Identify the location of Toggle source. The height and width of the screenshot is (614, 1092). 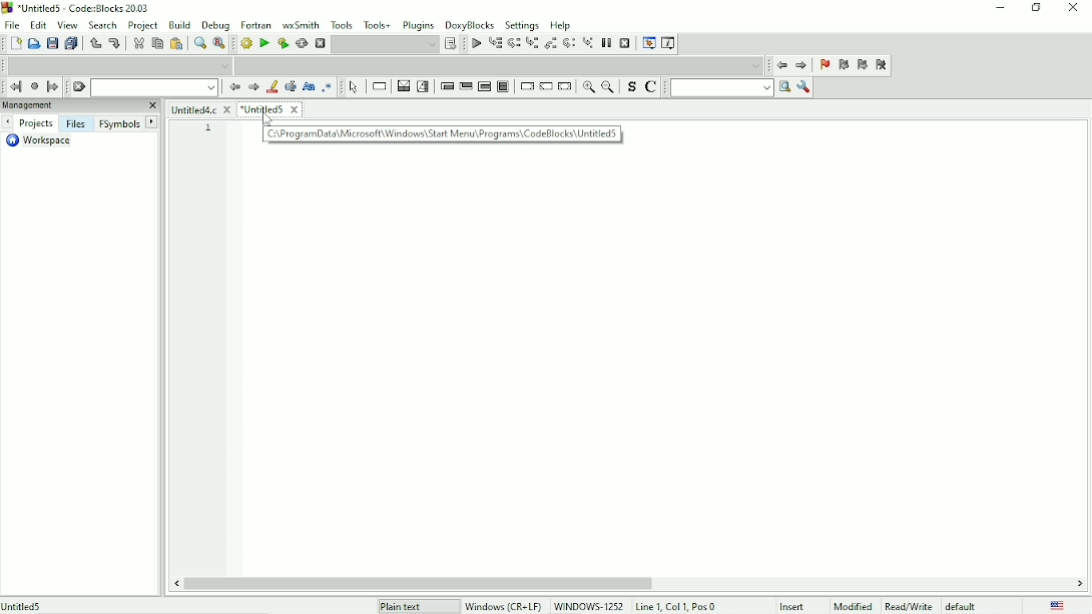
(630, 88).